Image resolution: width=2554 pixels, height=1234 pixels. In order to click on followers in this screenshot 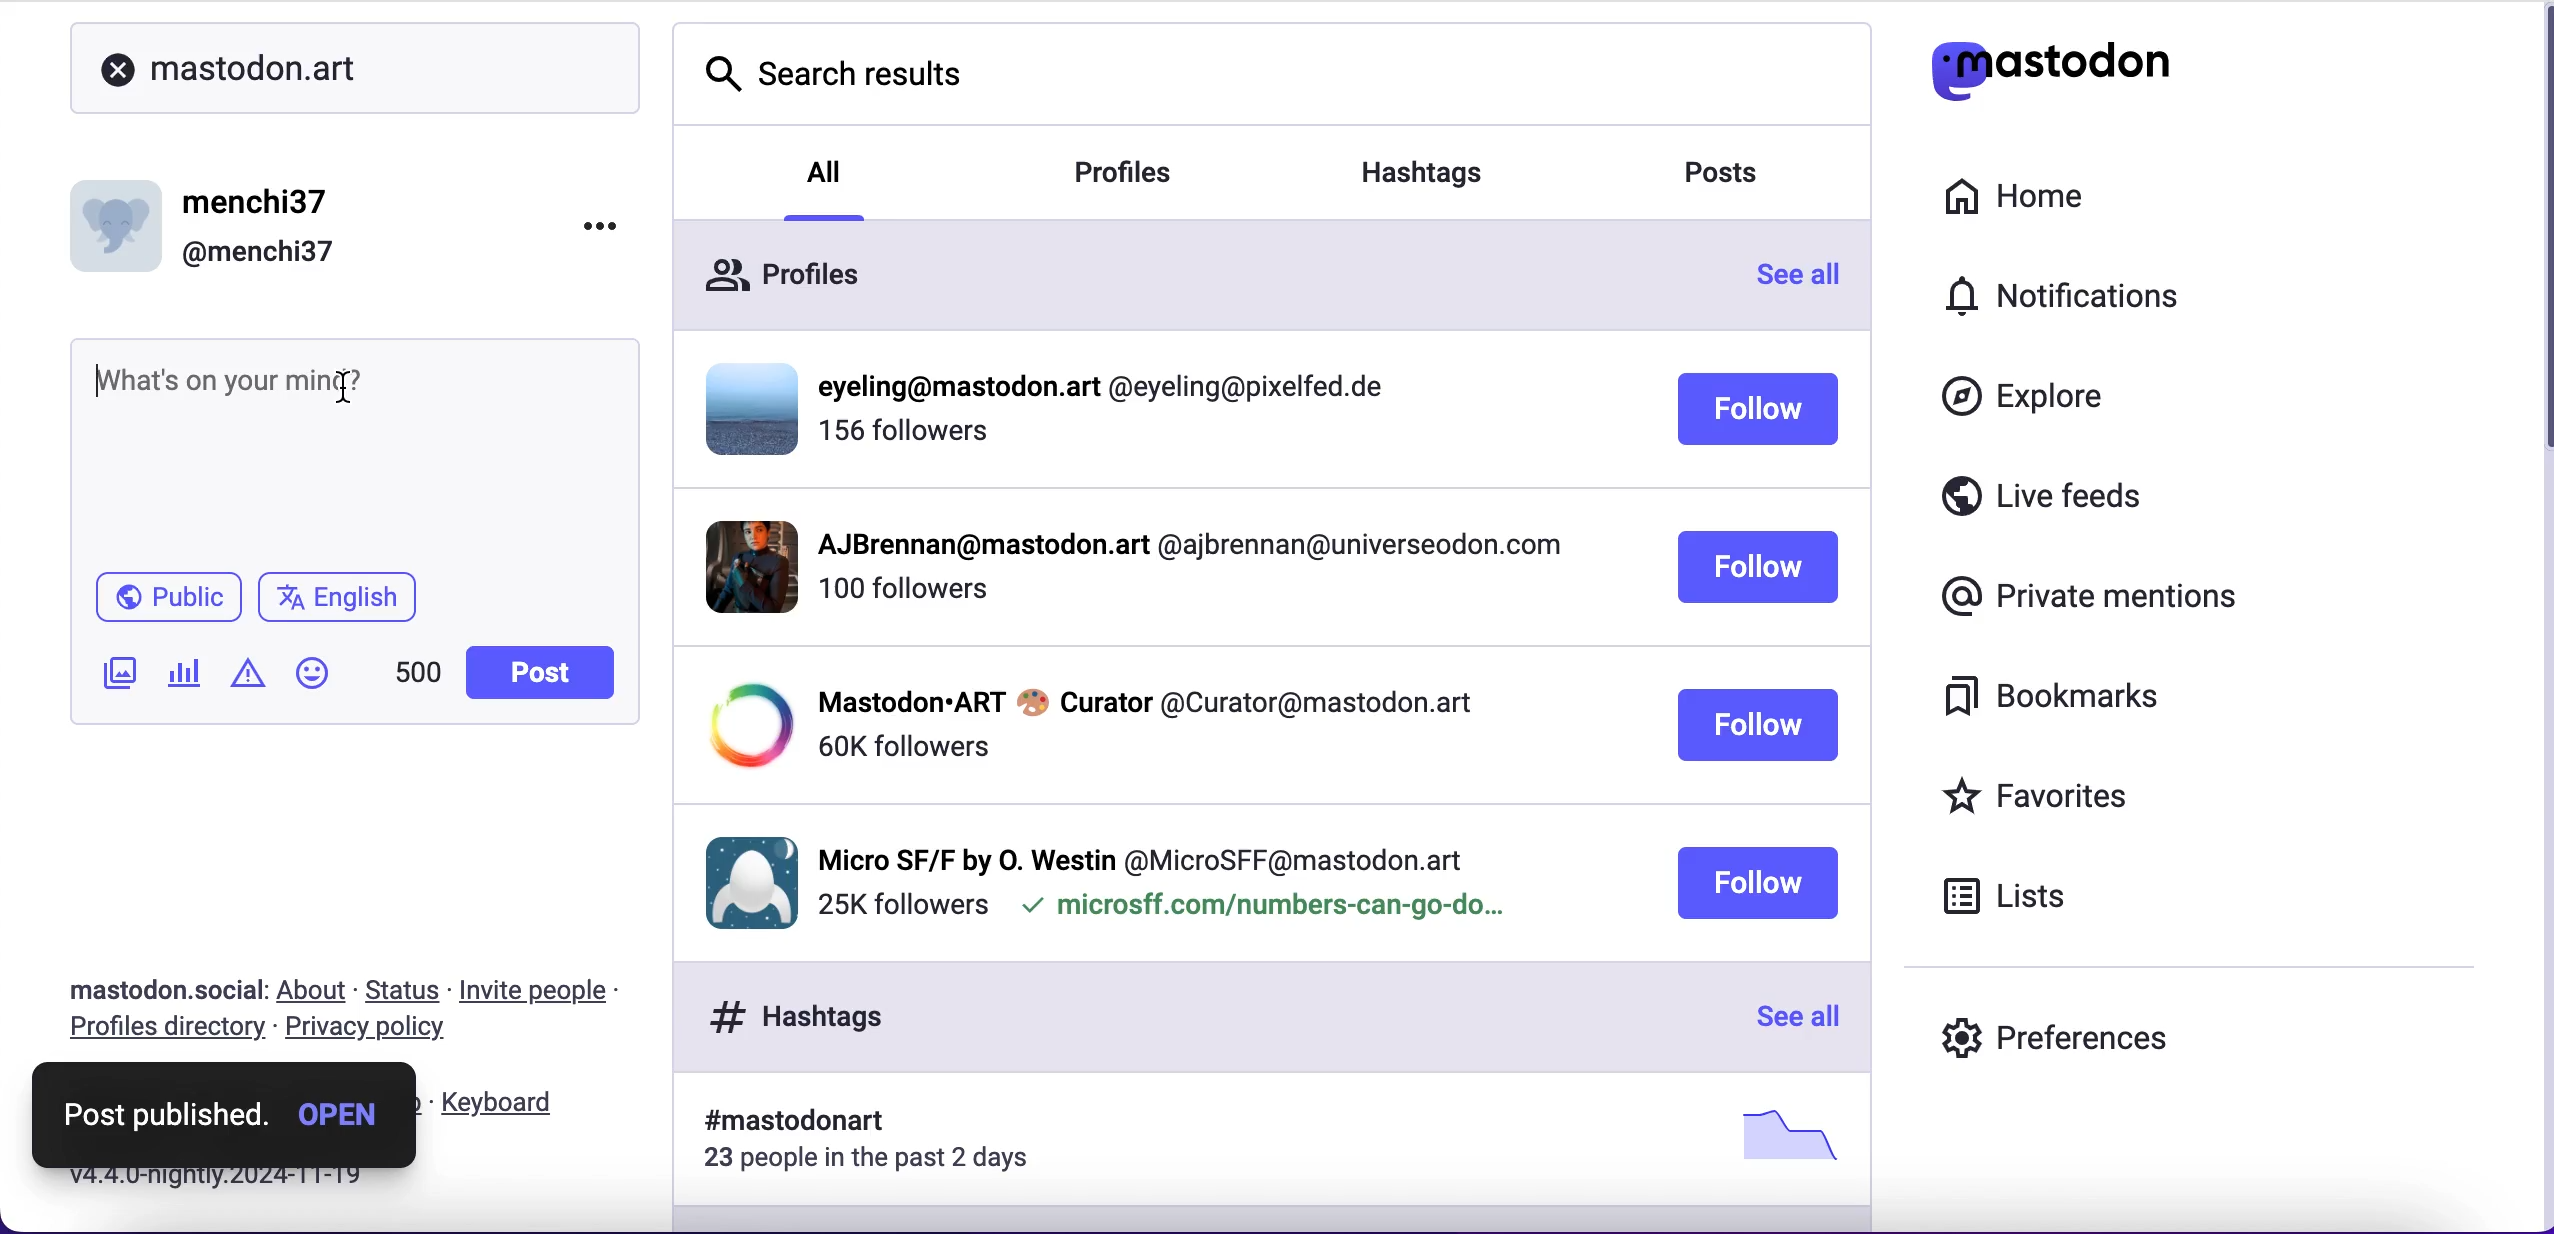, I will do `click(907, 440)`.